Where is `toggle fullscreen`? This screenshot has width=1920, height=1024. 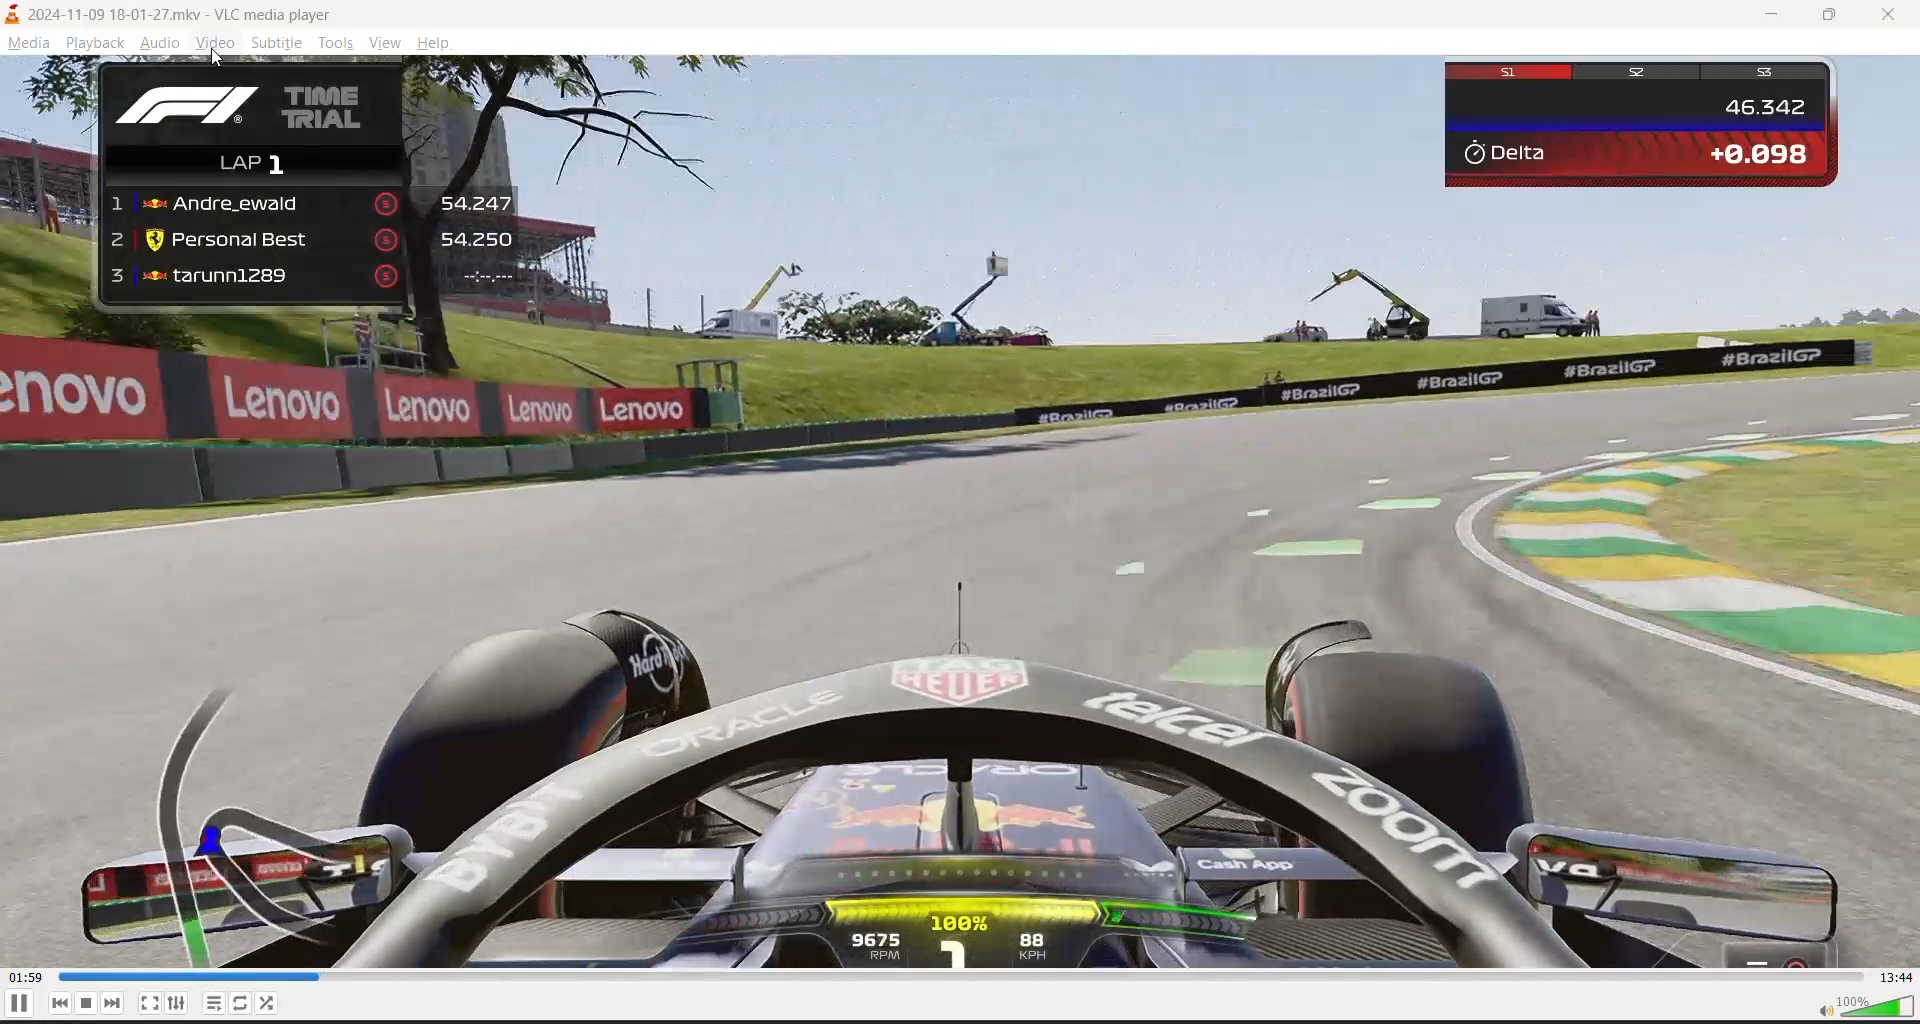
toggle fullscreen is located at coordinates (149, 1002).